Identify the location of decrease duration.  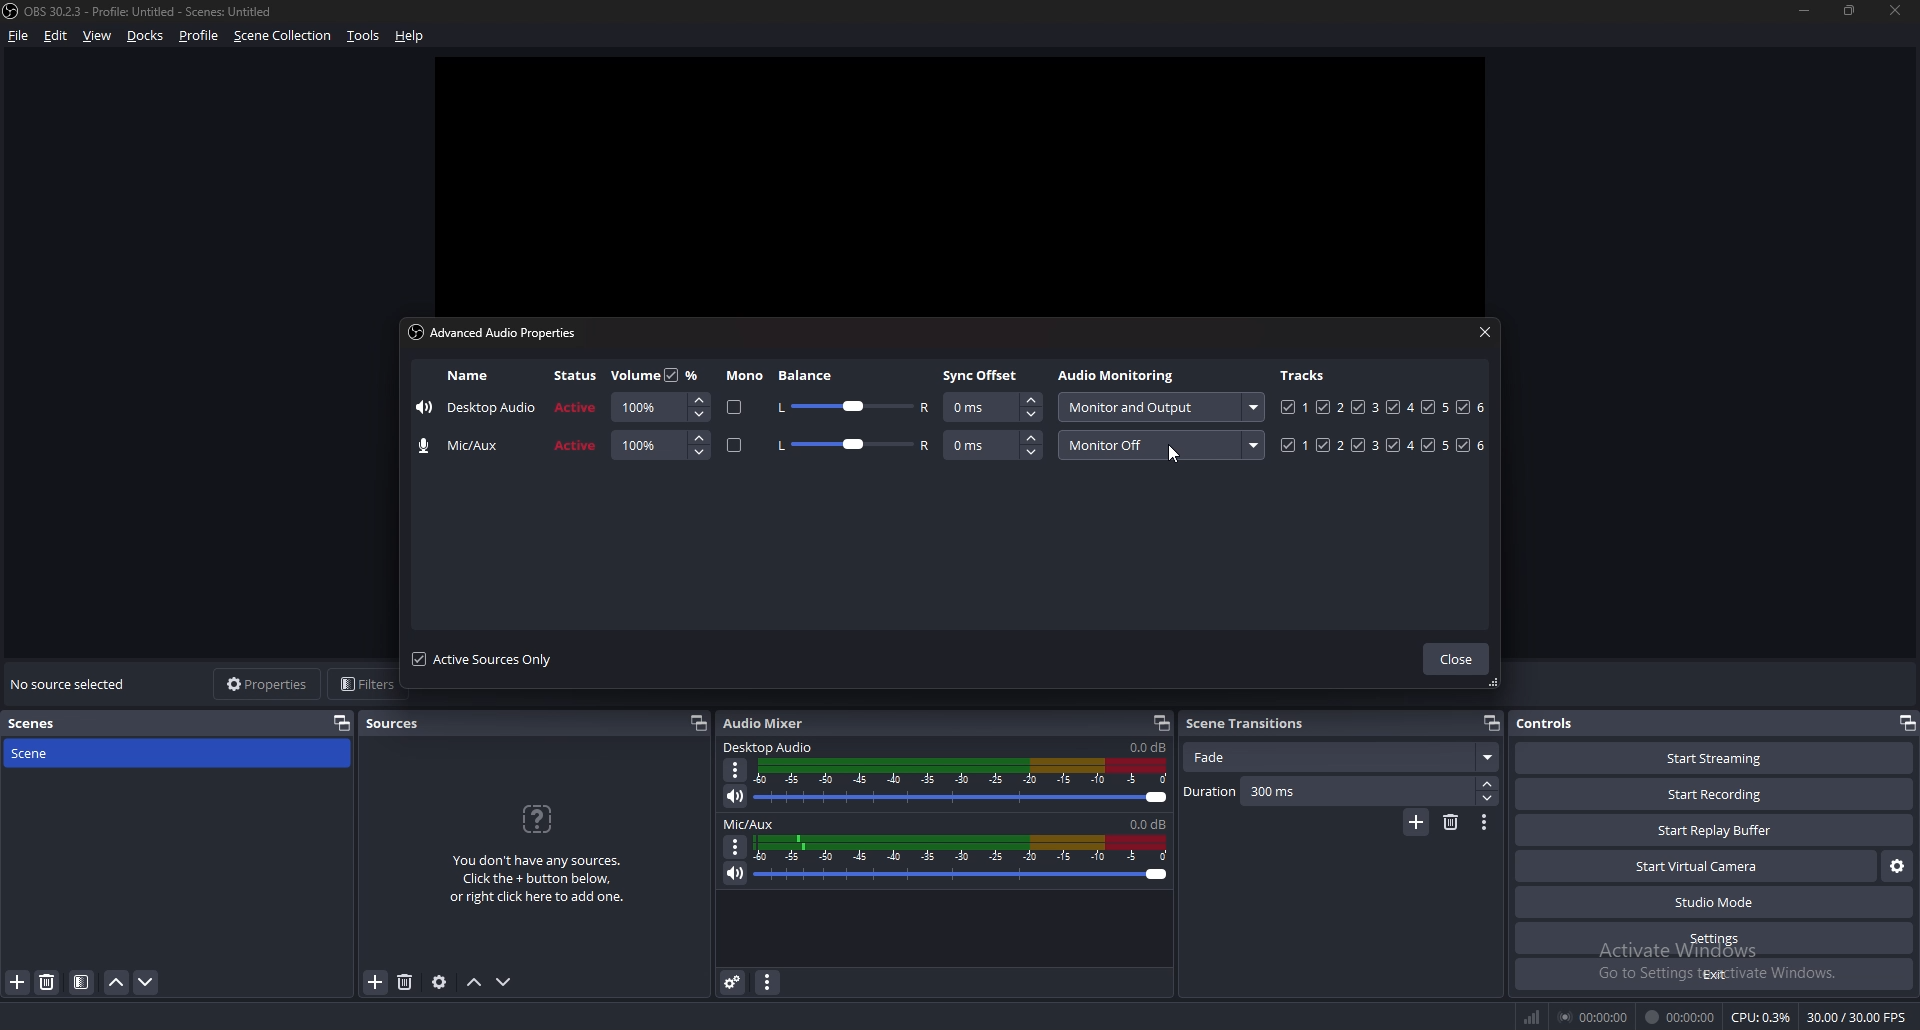
(1490, 798).